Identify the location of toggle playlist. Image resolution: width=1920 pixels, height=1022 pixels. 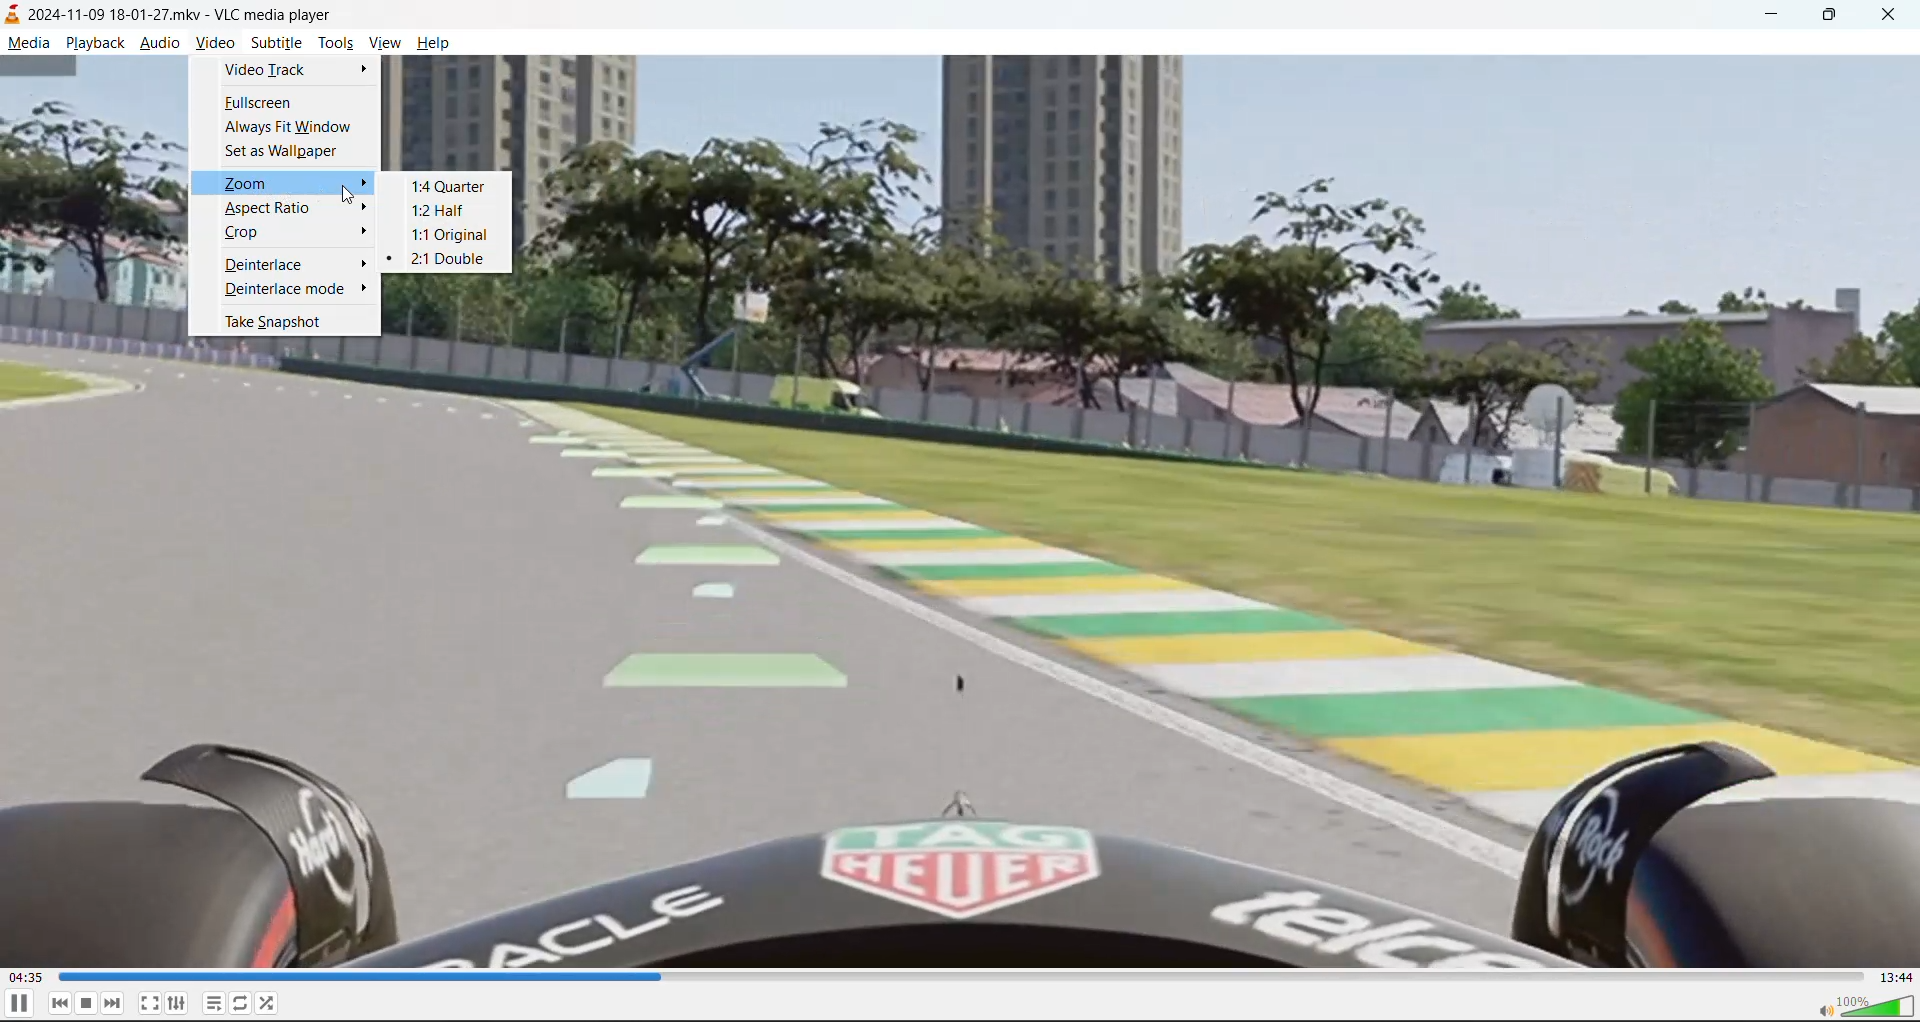
(211, 1002).